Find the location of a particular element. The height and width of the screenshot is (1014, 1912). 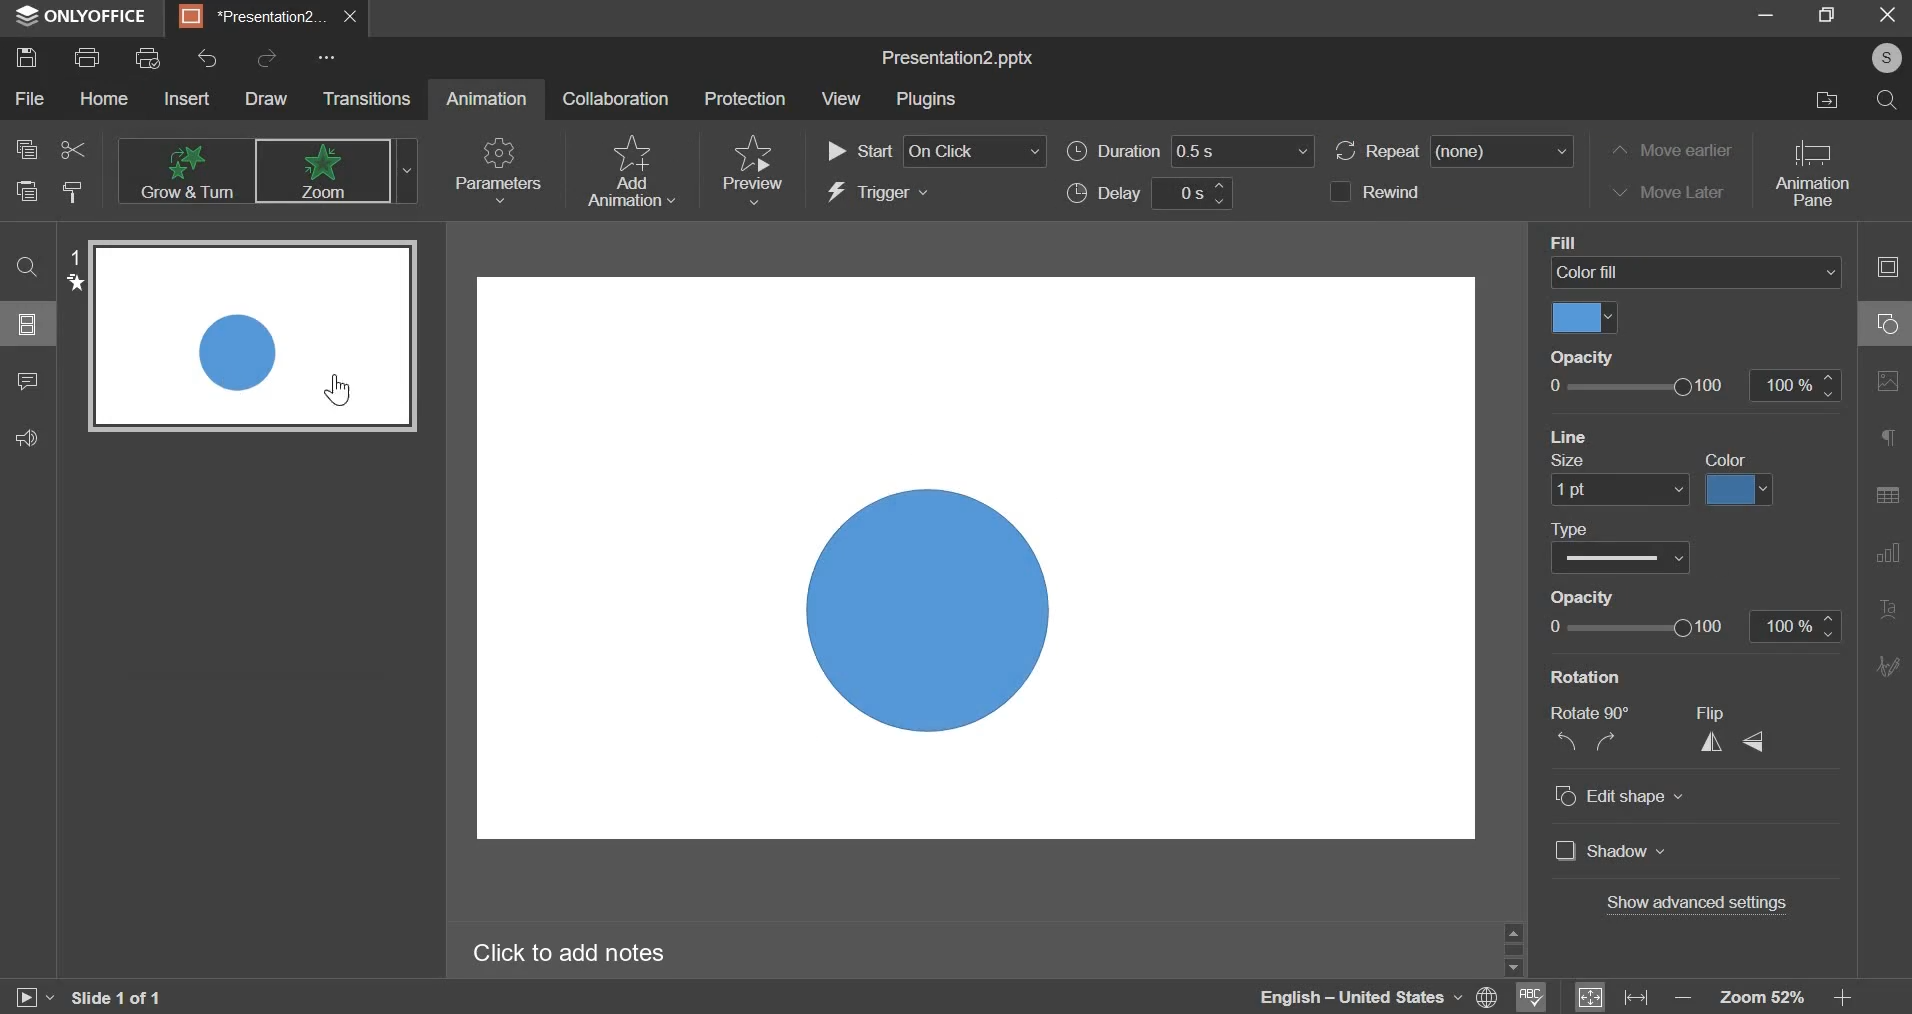

spellcheck is located at coordinates (1533, 994).